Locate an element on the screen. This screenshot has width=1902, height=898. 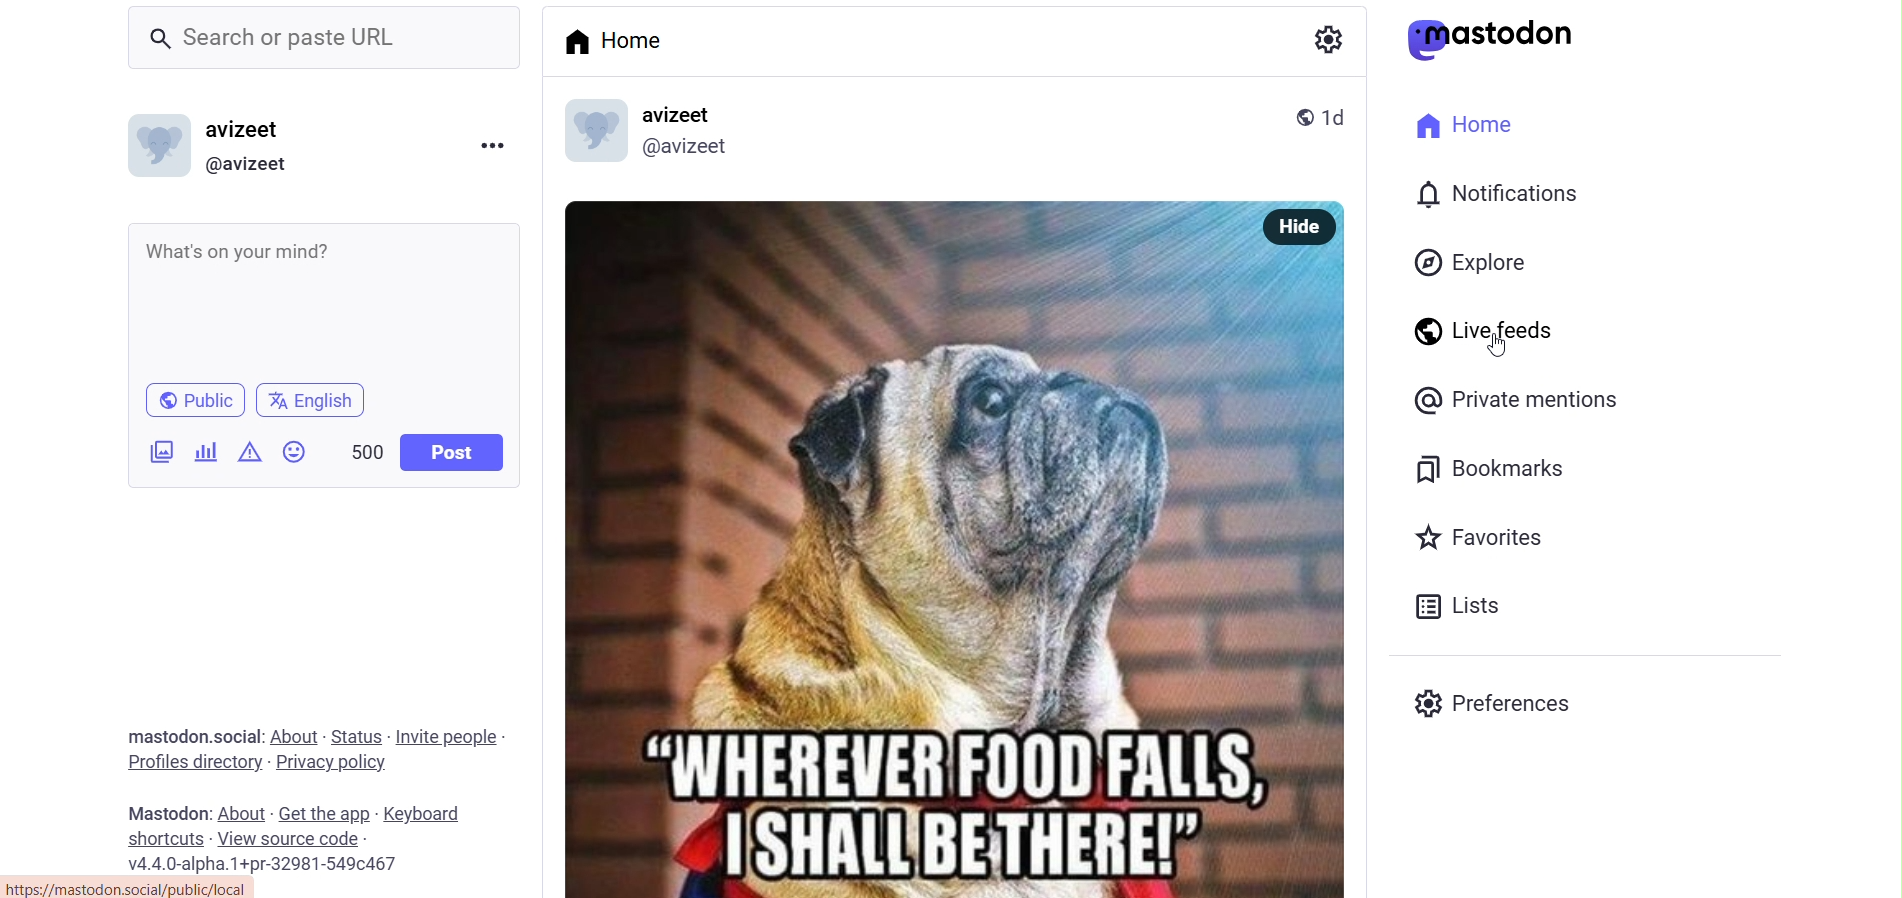
short cuts is located at coordinates (161, 839).